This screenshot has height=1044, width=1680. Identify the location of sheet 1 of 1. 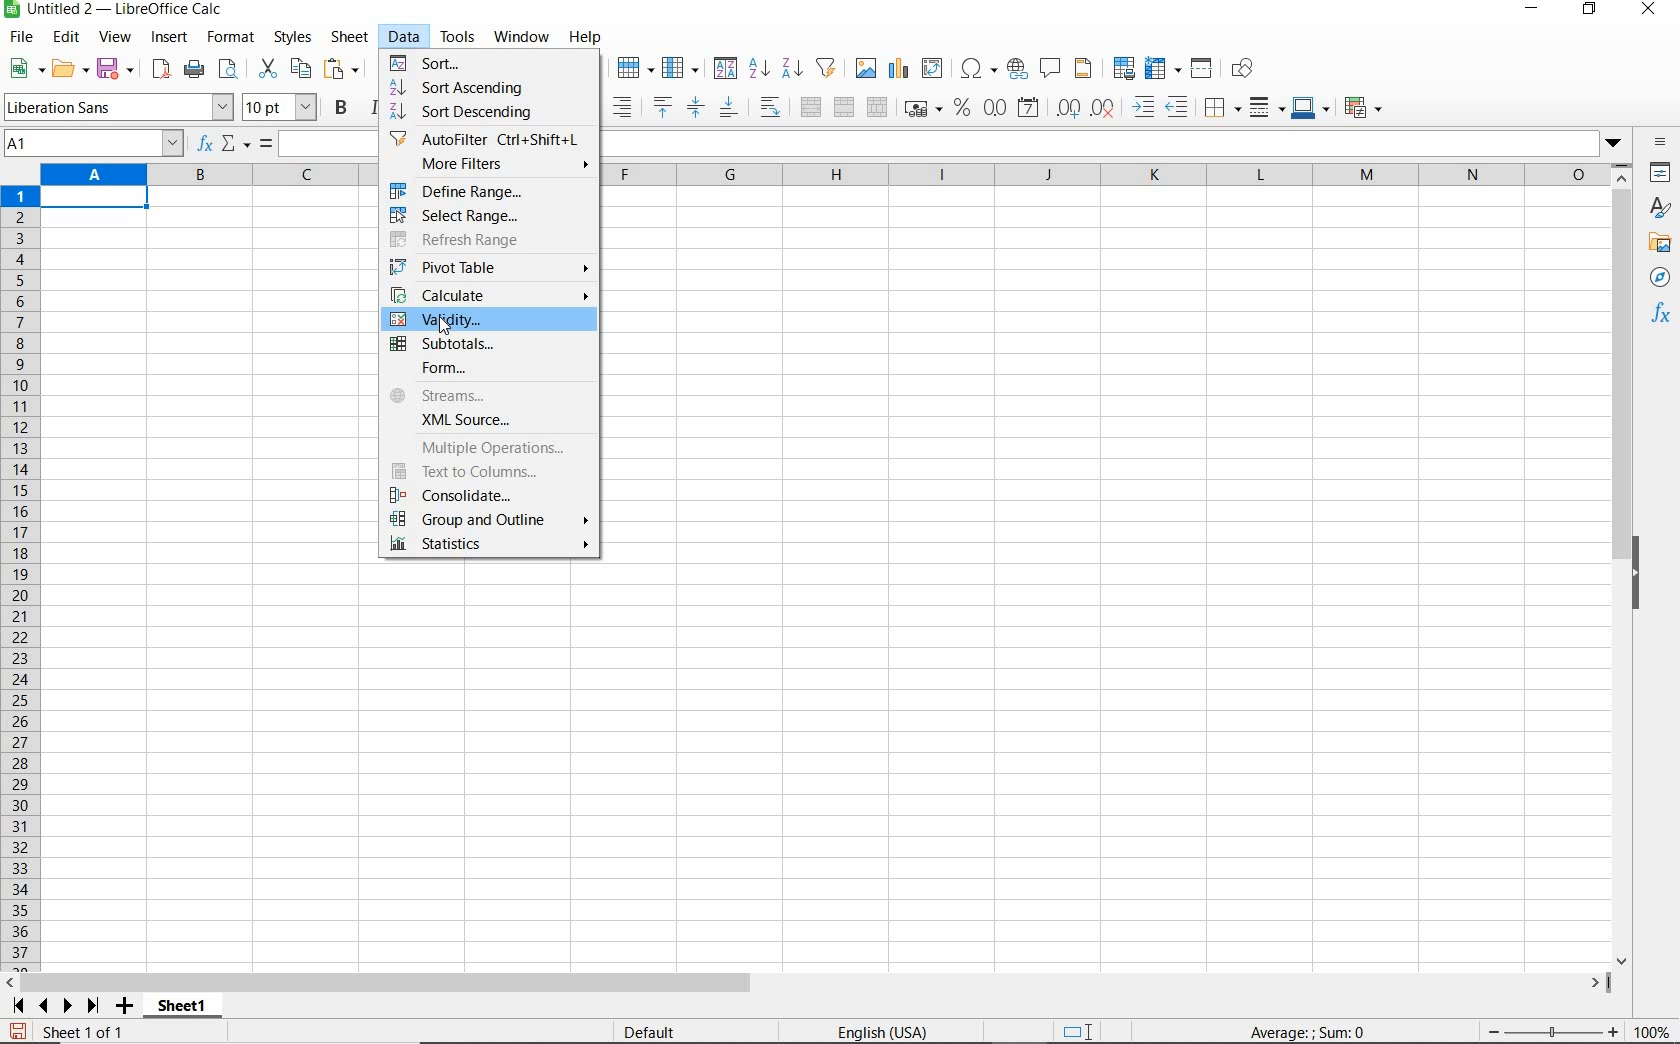
(90, 1033).